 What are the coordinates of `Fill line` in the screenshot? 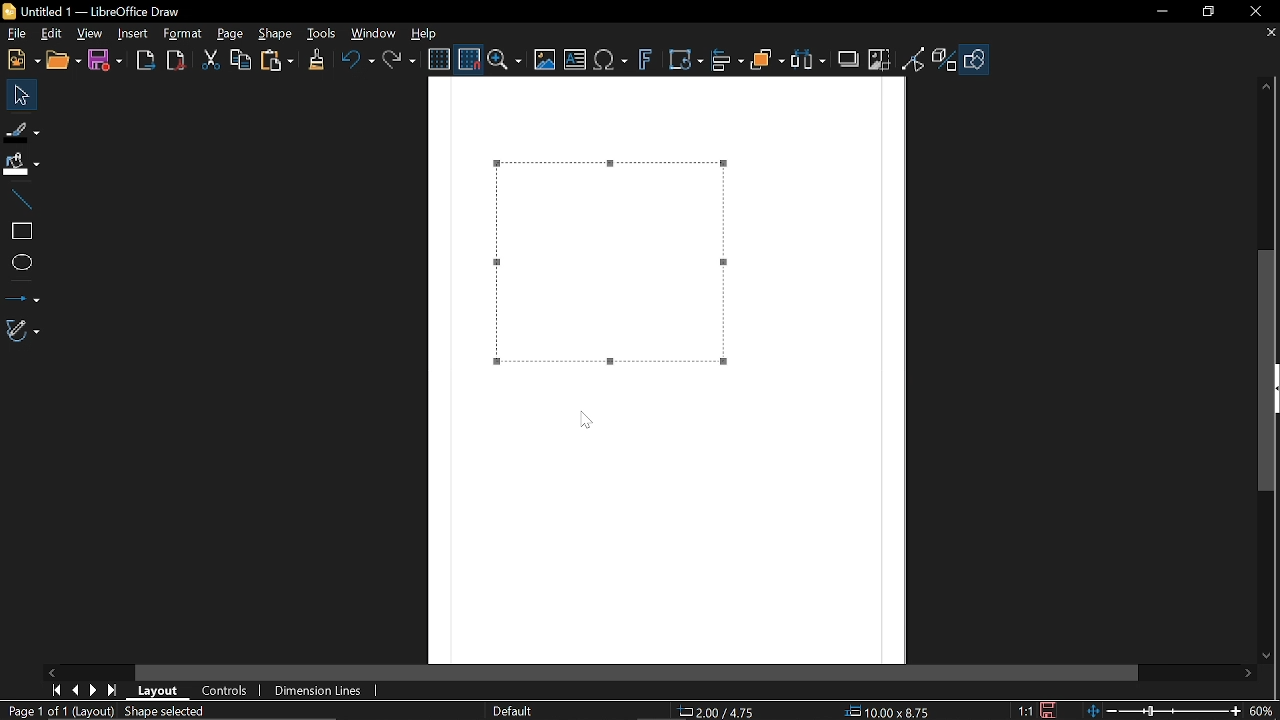 It's located at (22, 130).